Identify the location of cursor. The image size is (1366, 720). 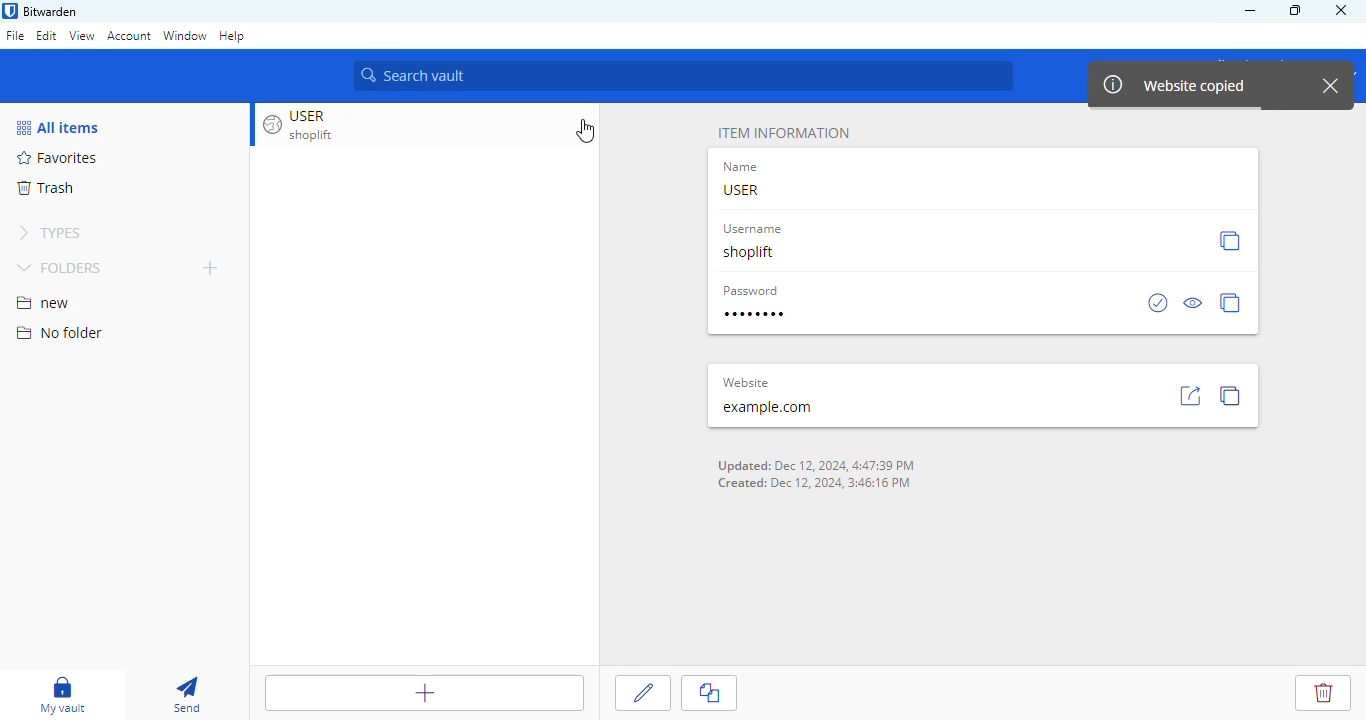
(587, 132).